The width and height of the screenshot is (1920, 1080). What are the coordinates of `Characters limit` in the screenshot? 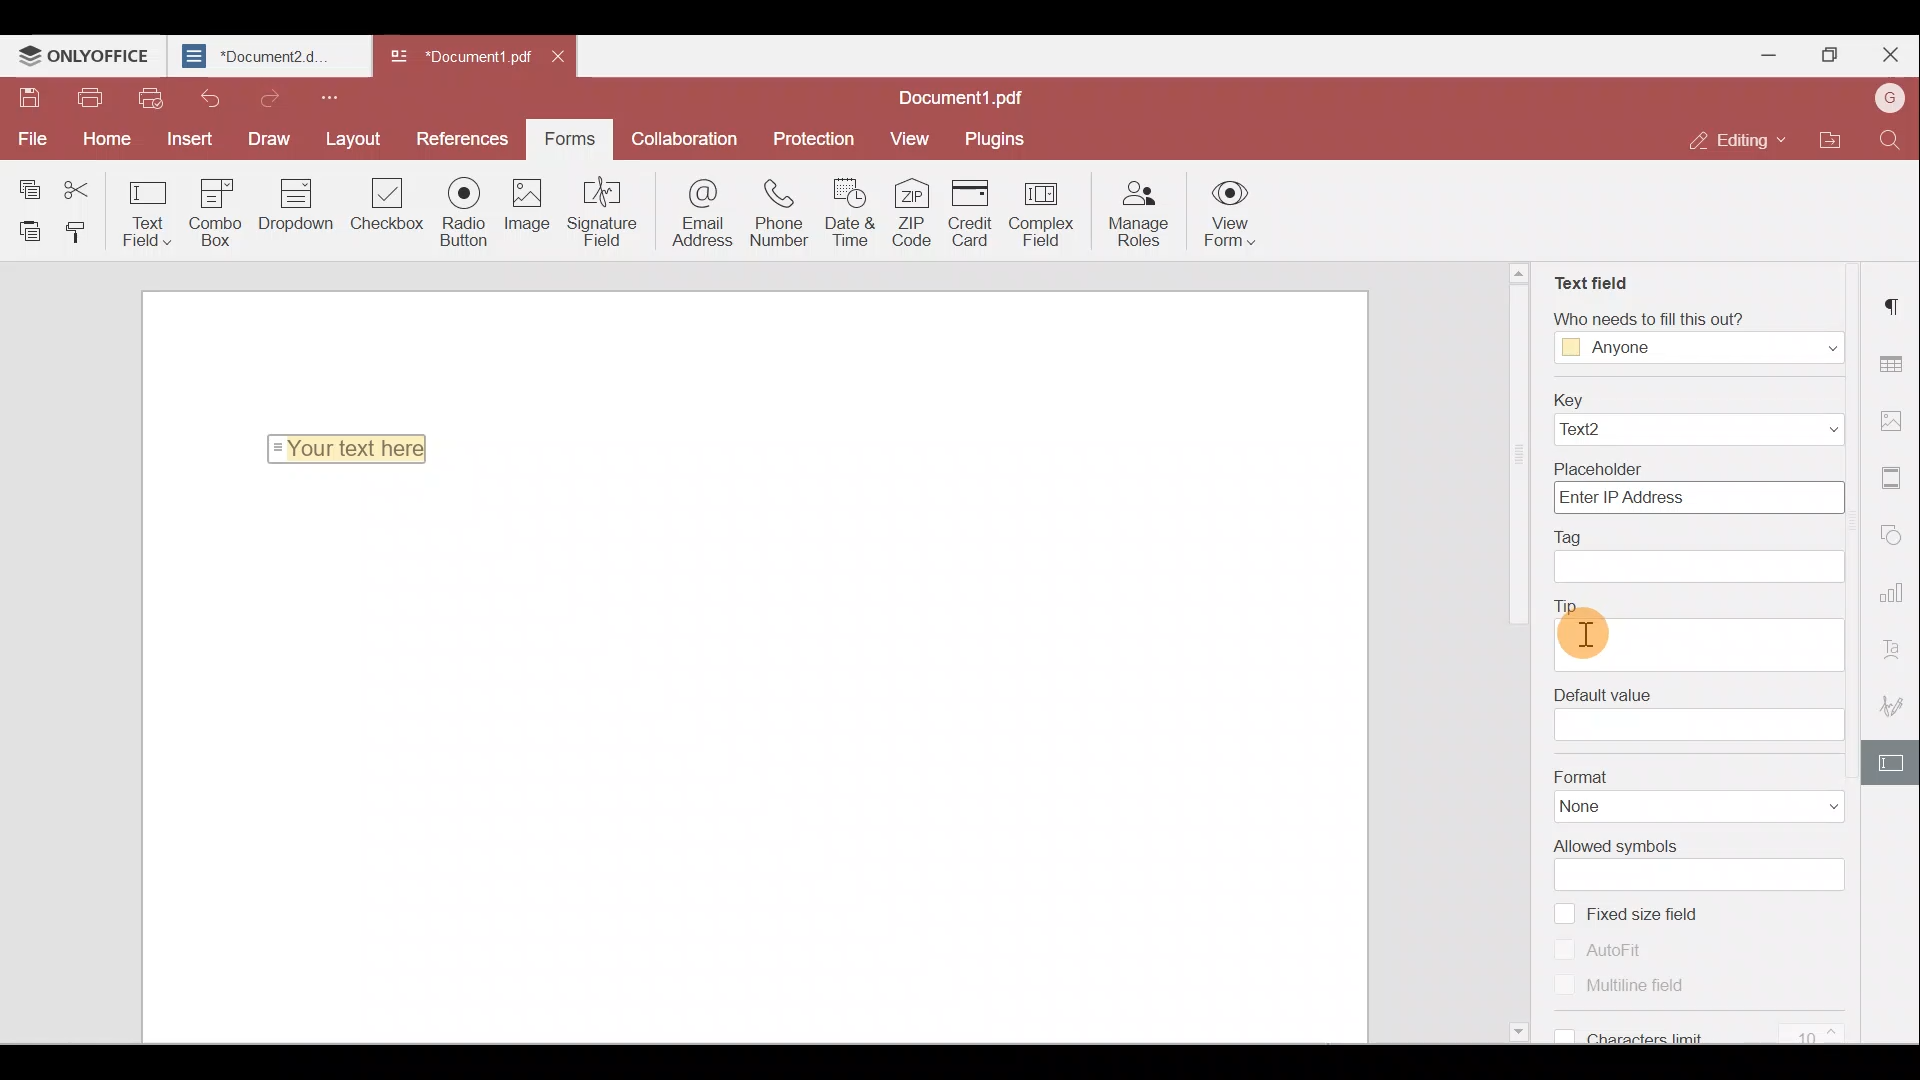 It's located at (1717, 1035).